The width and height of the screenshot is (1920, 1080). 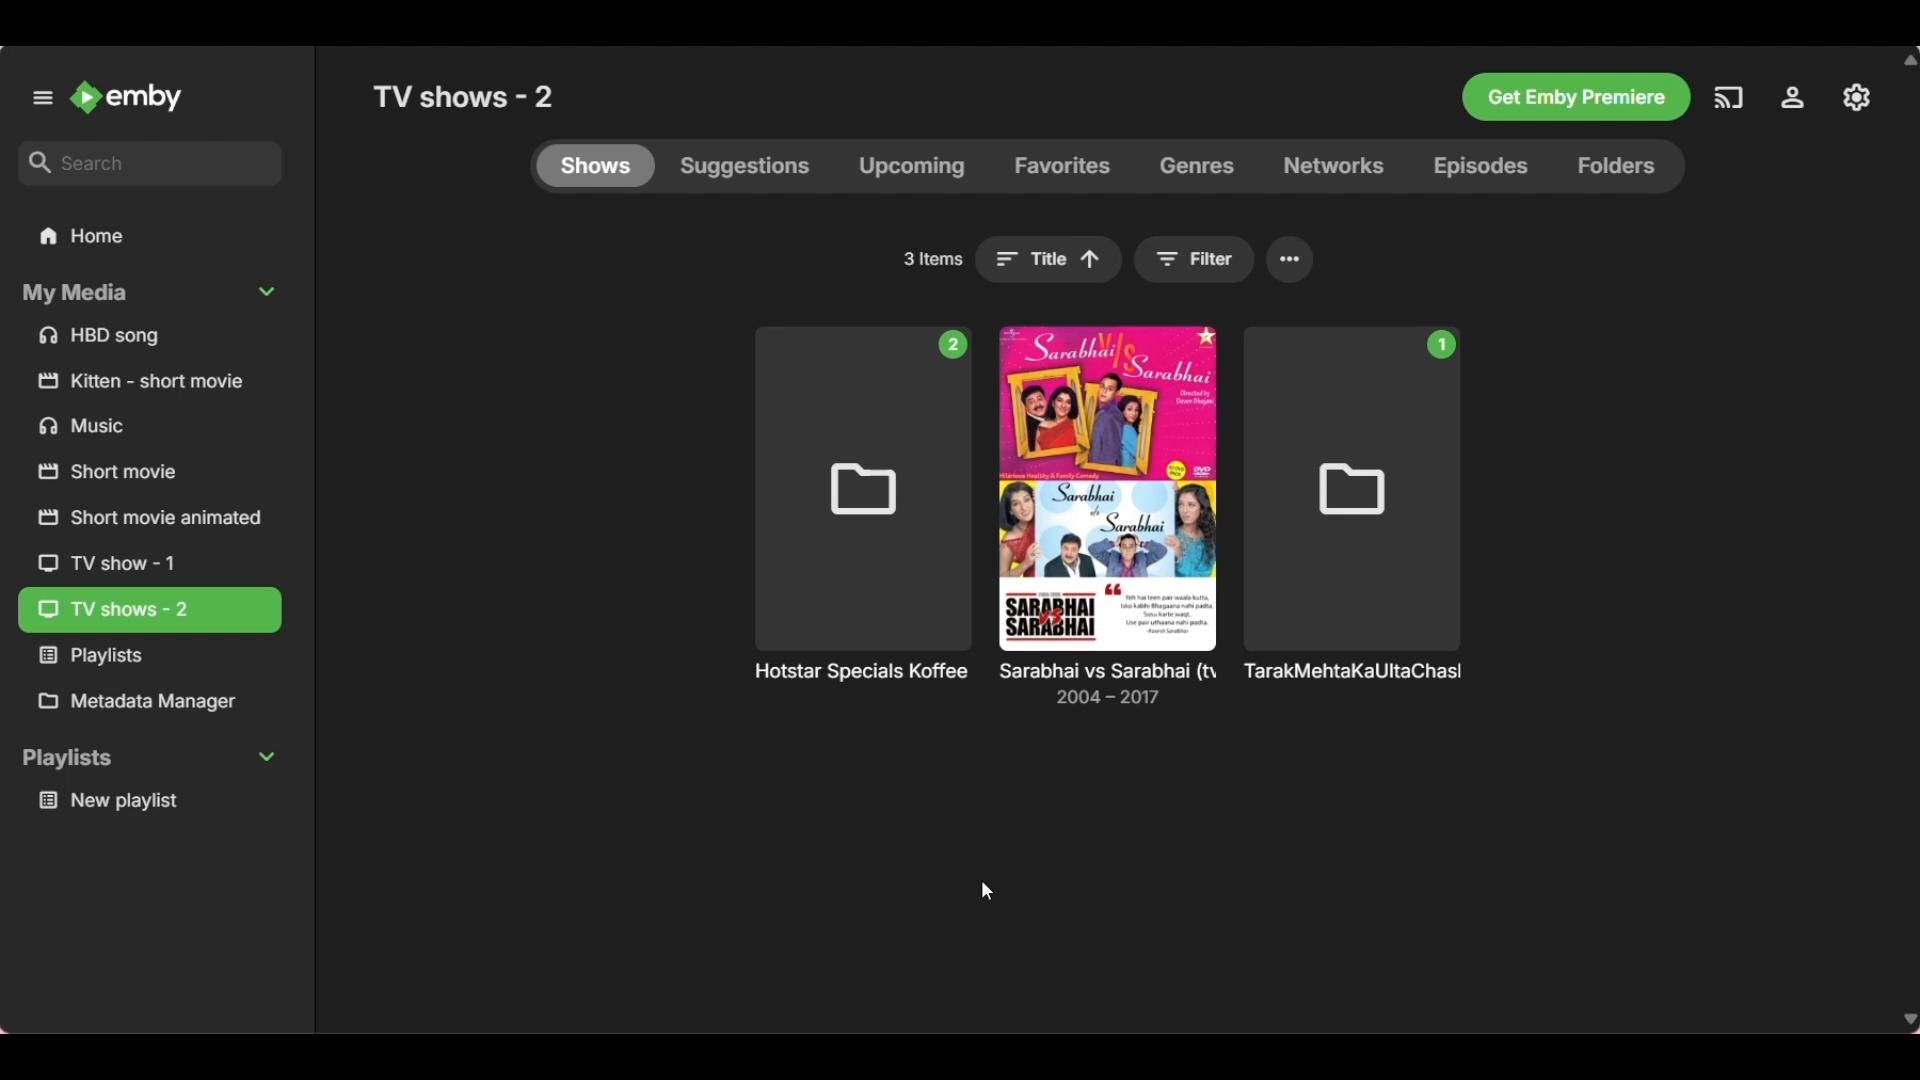 What do you see at coordinates (1857, 96) in the screenshot?
I see `` at bounding box center [1857, 96].